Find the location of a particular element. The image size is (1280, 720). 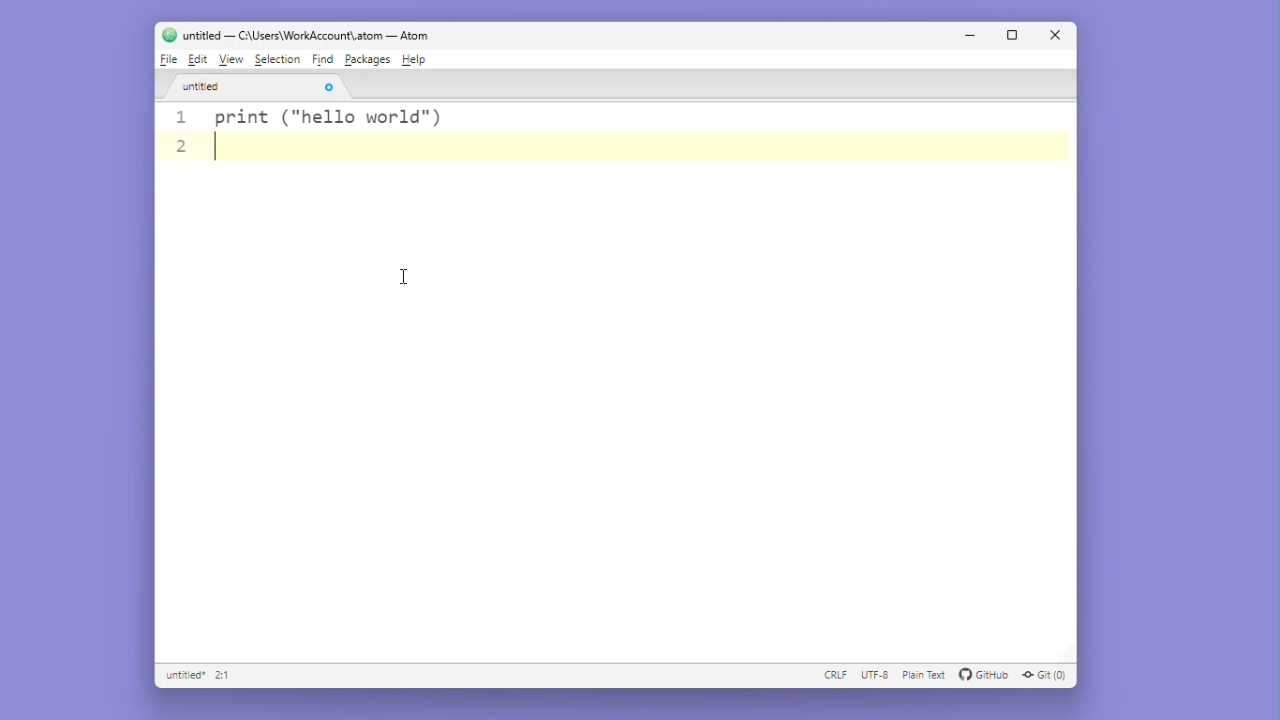

Minimise is located at coordinates (976, 37).